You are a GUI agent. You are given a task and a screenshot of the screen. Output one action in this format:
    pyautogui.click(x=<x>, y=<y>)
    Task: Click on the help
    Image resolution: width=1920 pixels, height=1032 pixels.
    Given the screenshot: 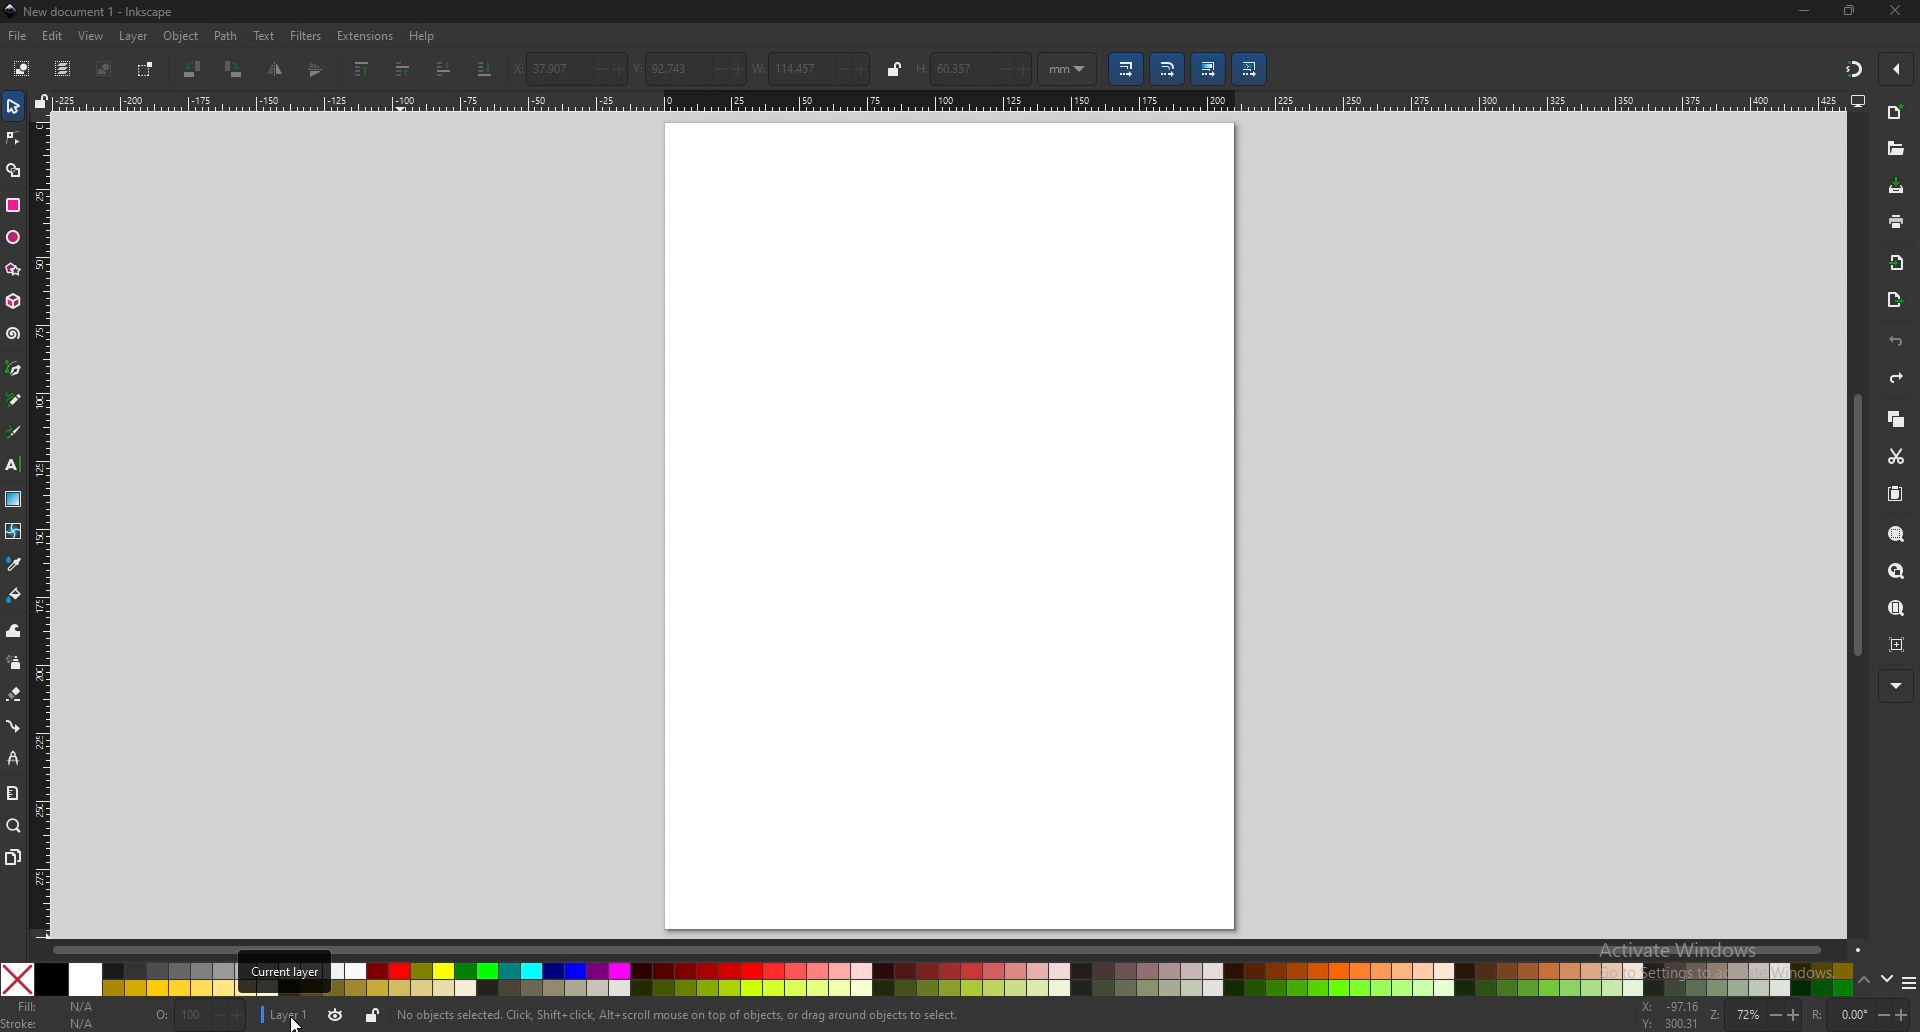 What is the action you would take?
    pyautogui.click(x=420, y=36)
    